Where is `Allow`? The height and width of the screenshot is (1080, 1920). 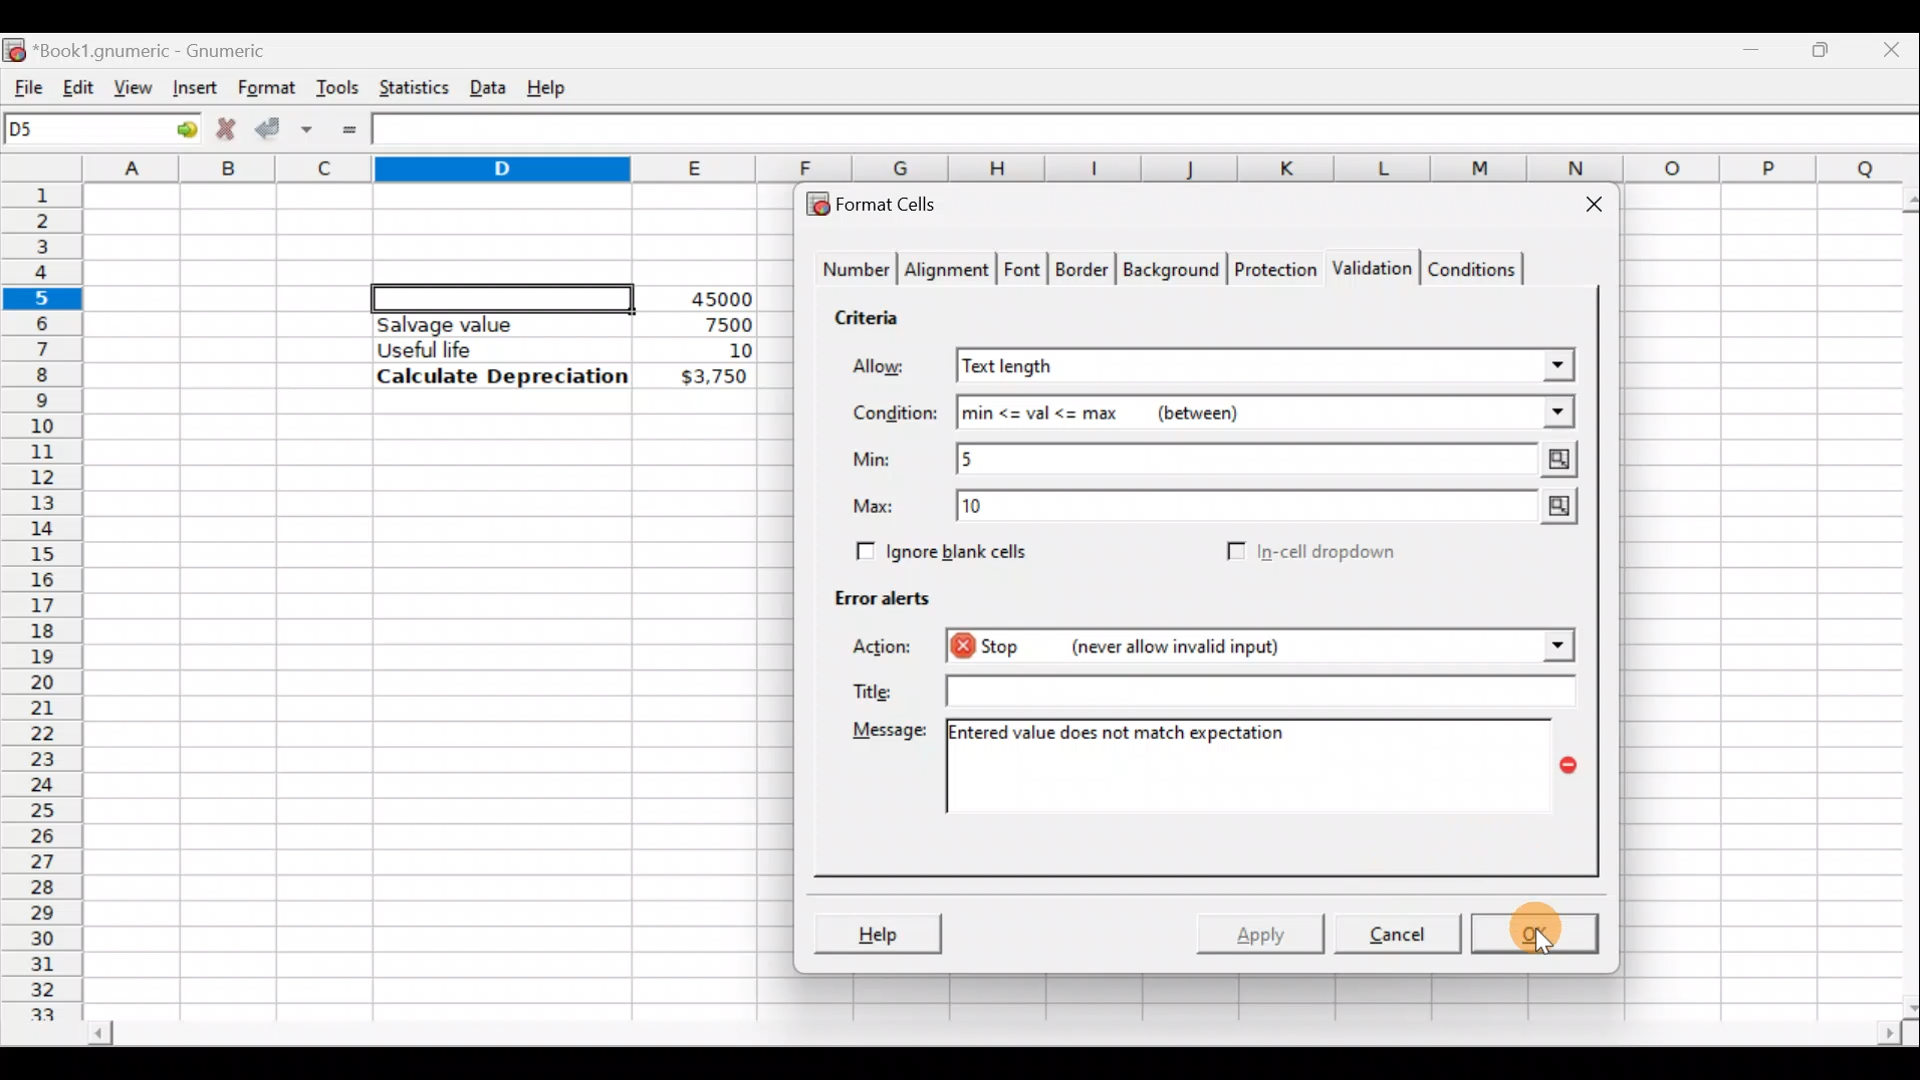
Allow is located at coordinates (893, 369).